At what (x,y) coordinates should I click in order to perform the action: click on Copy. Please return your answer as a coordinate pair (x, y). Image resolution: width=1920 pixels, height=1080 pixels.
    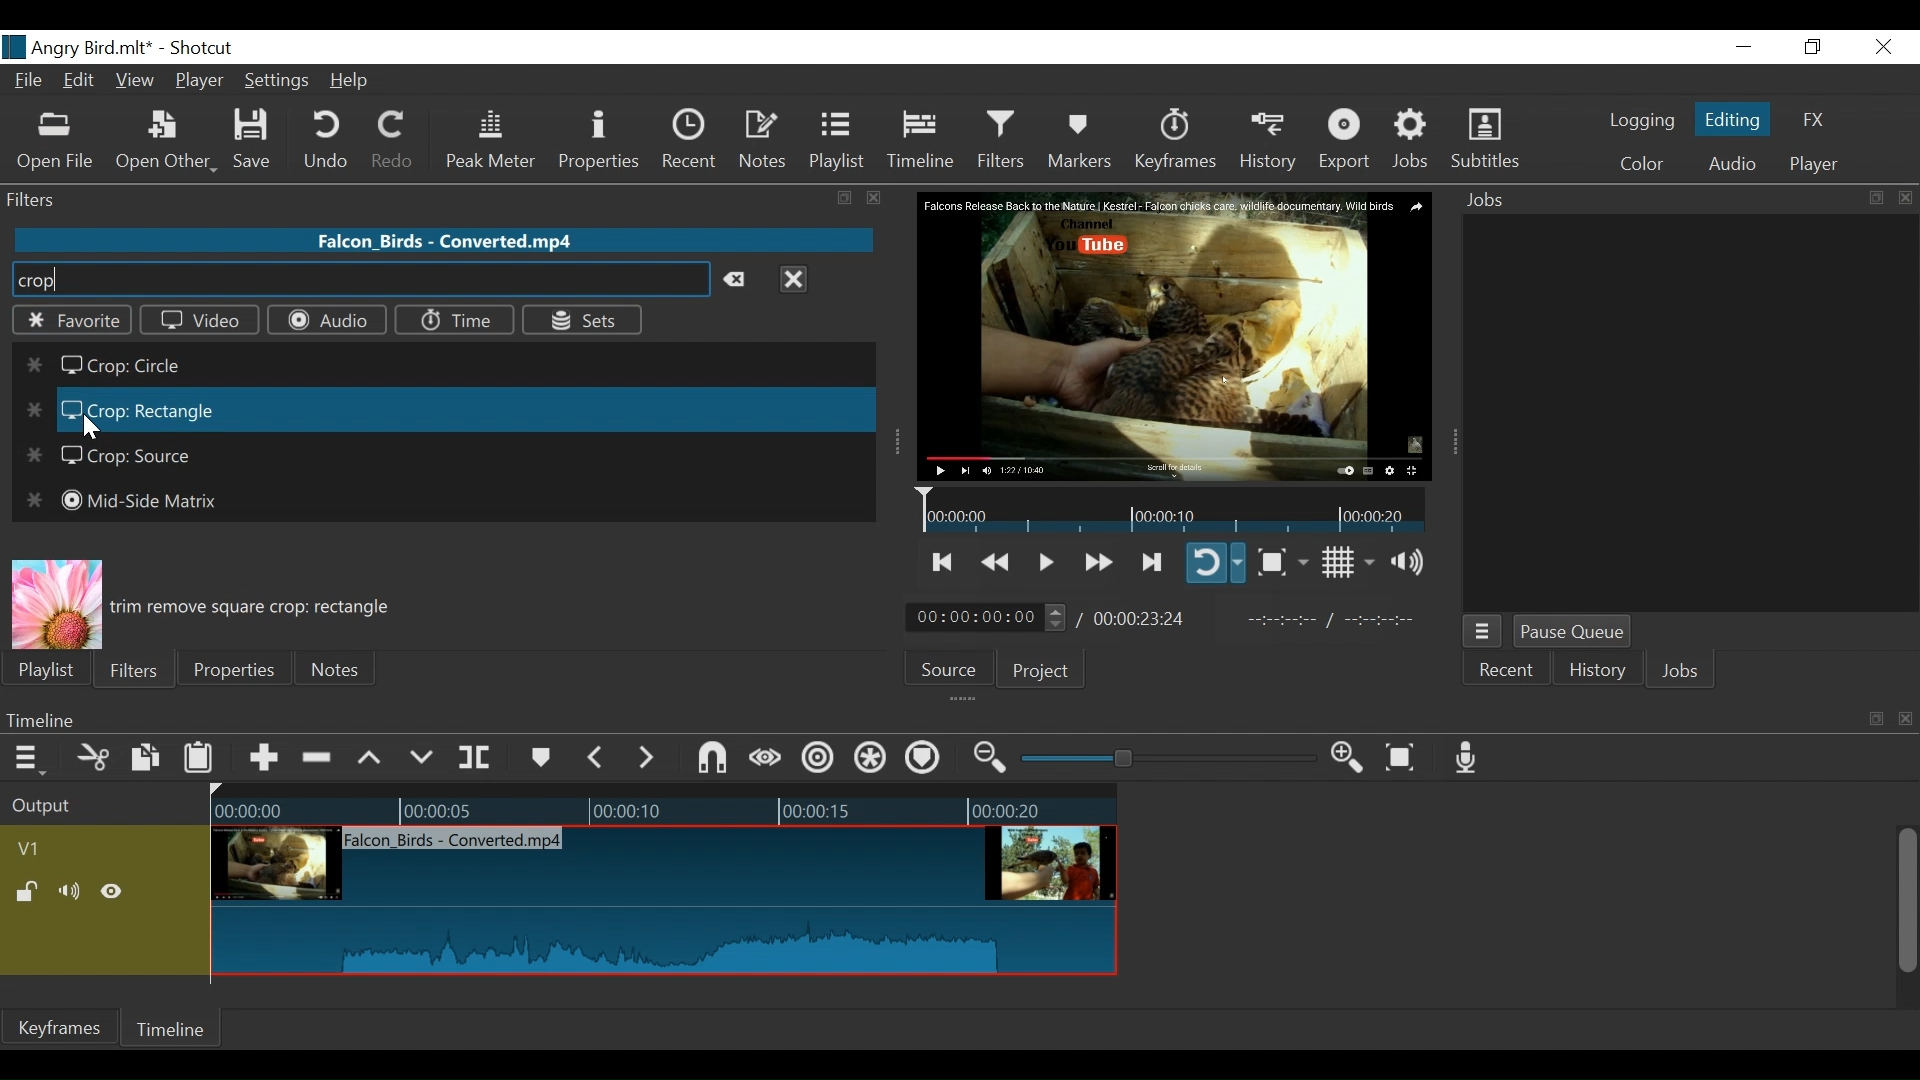
    Looking at the image, I should click on (148, 761).